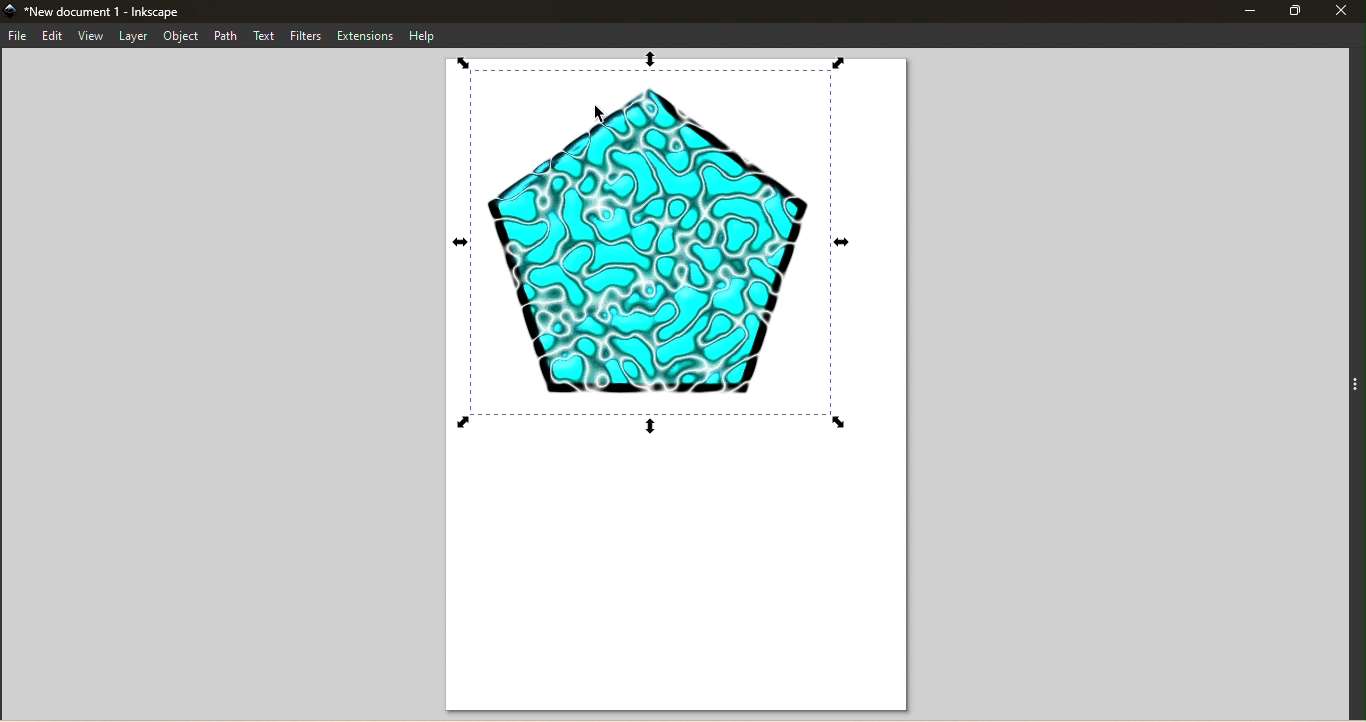 The height and width of the screenshot is (722, 1366). What do you see at coordinates (51, 36) in the screenshot?
I see `Edit` at bounding box center [51, 36].